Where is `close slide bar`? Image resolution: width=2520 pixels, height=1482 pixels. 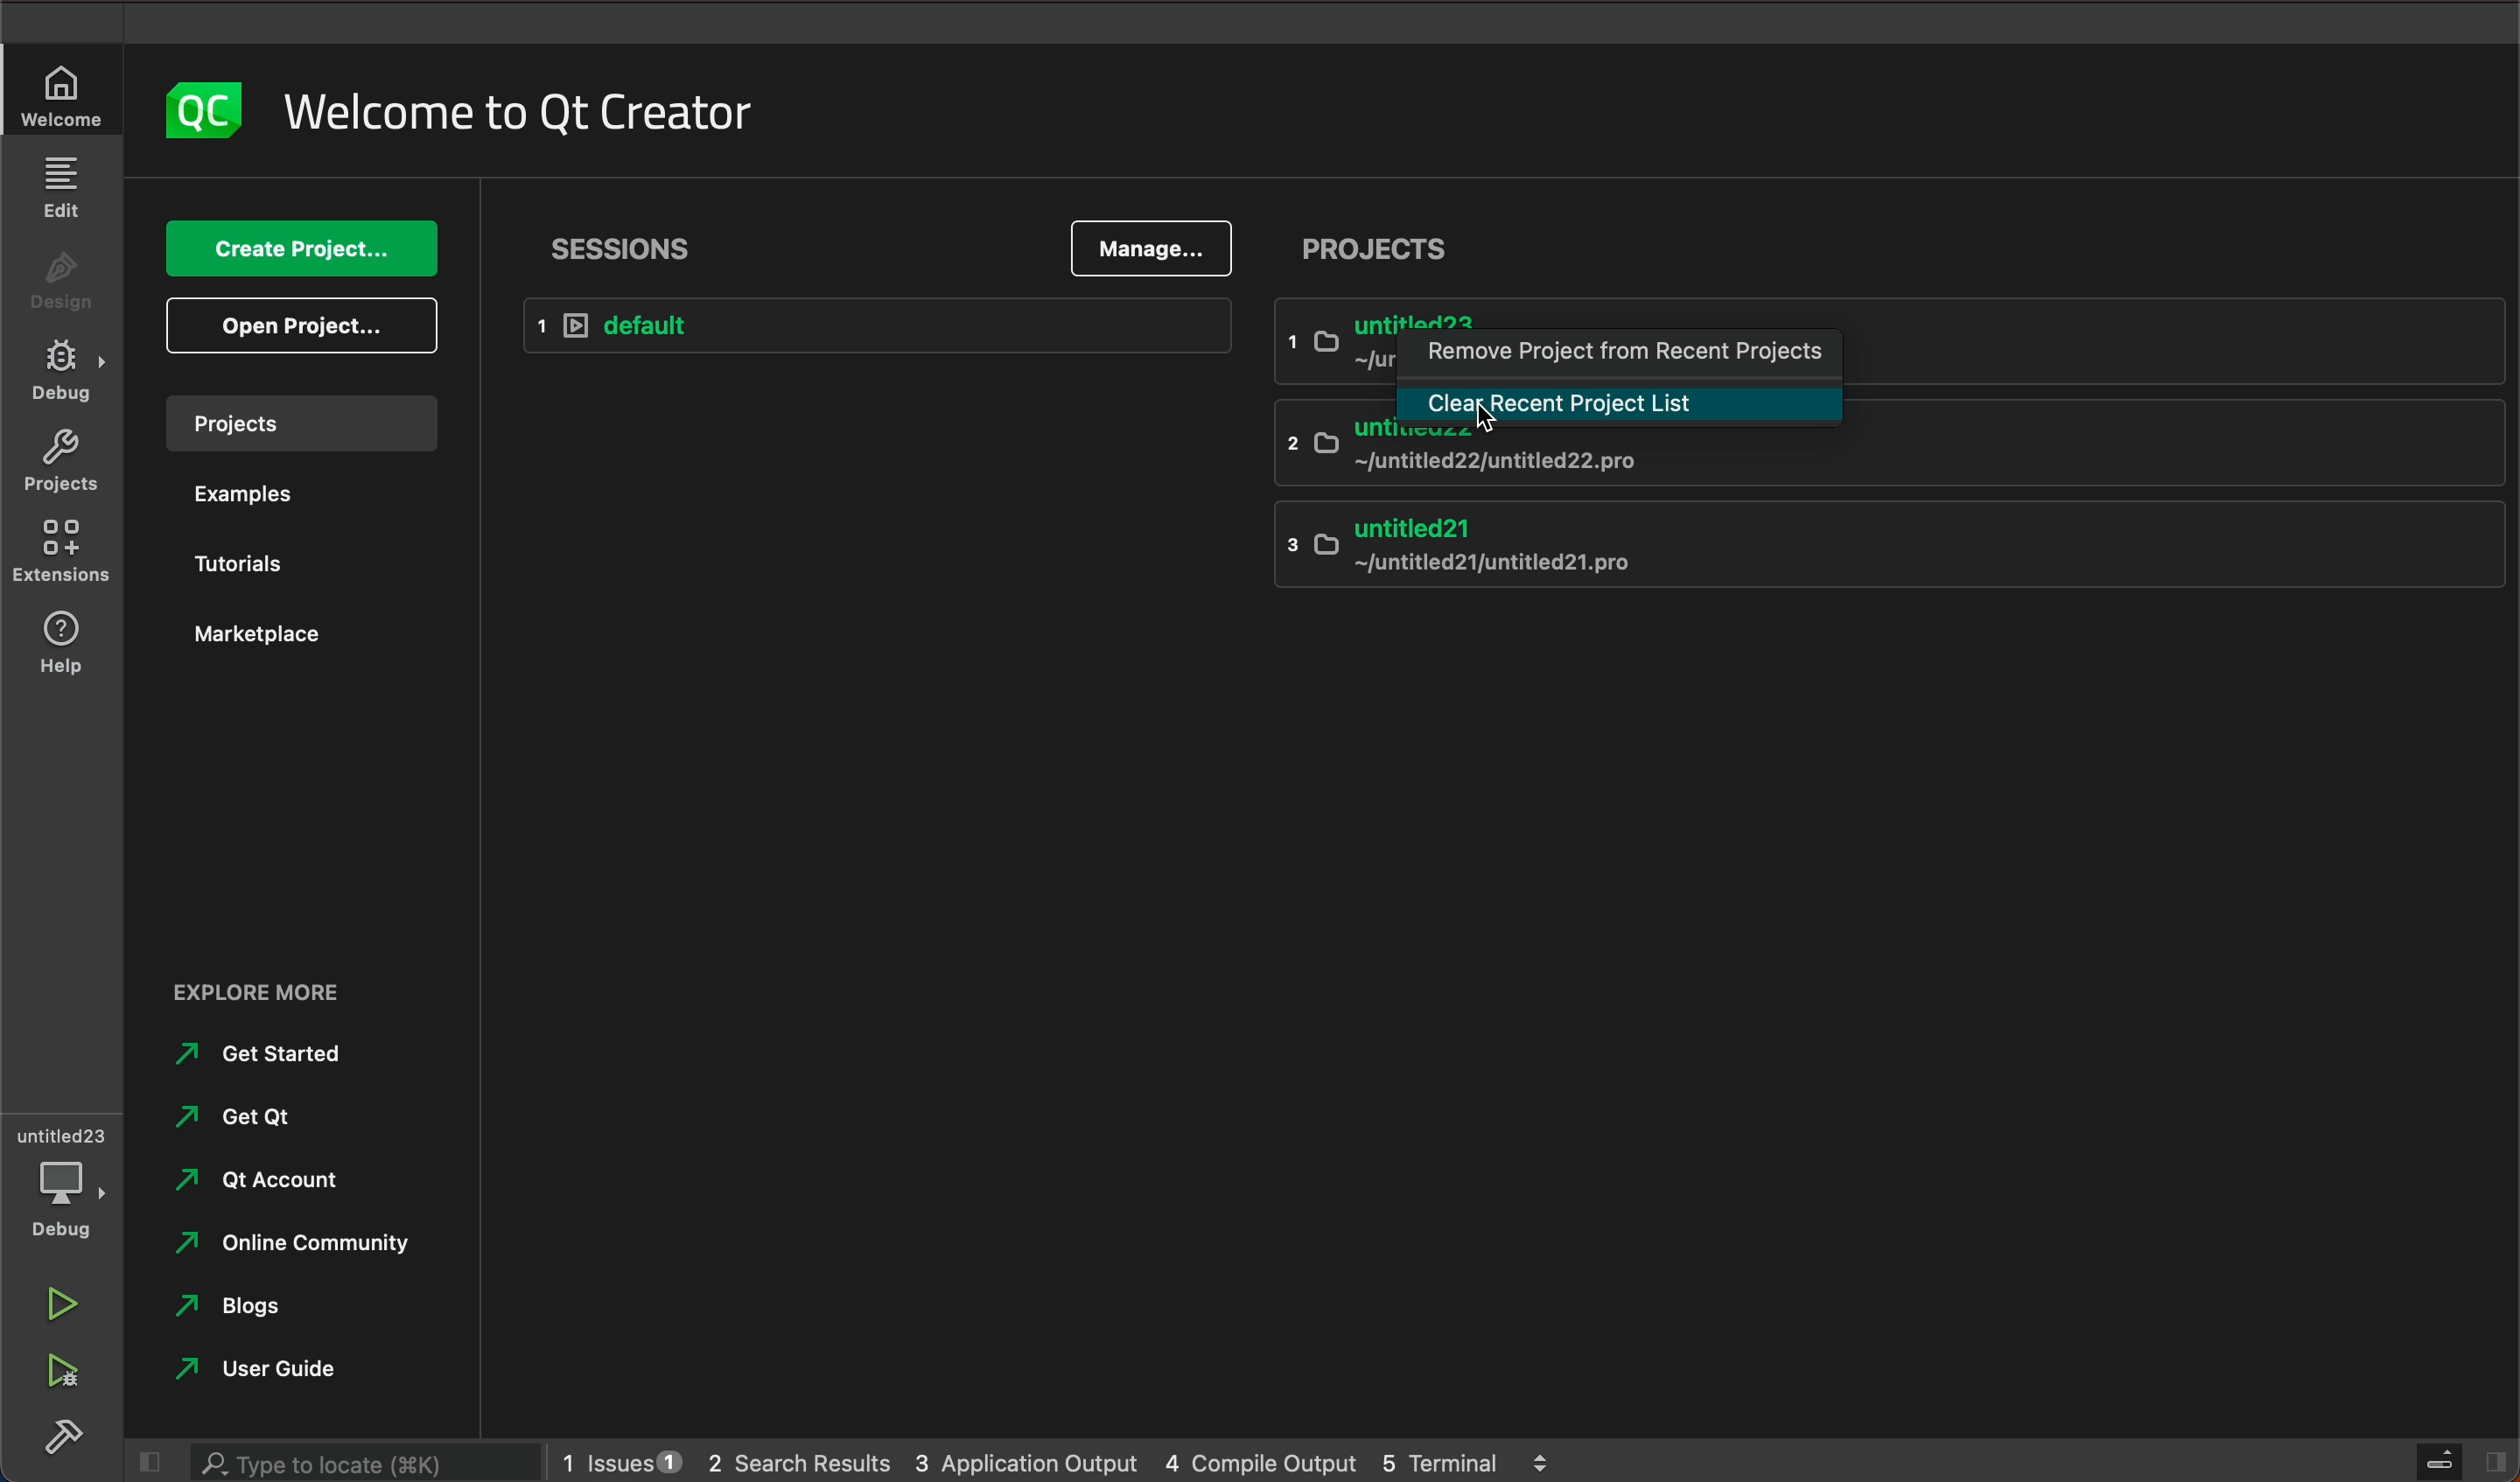
close slide bar is located at coordinates (144, 1462).